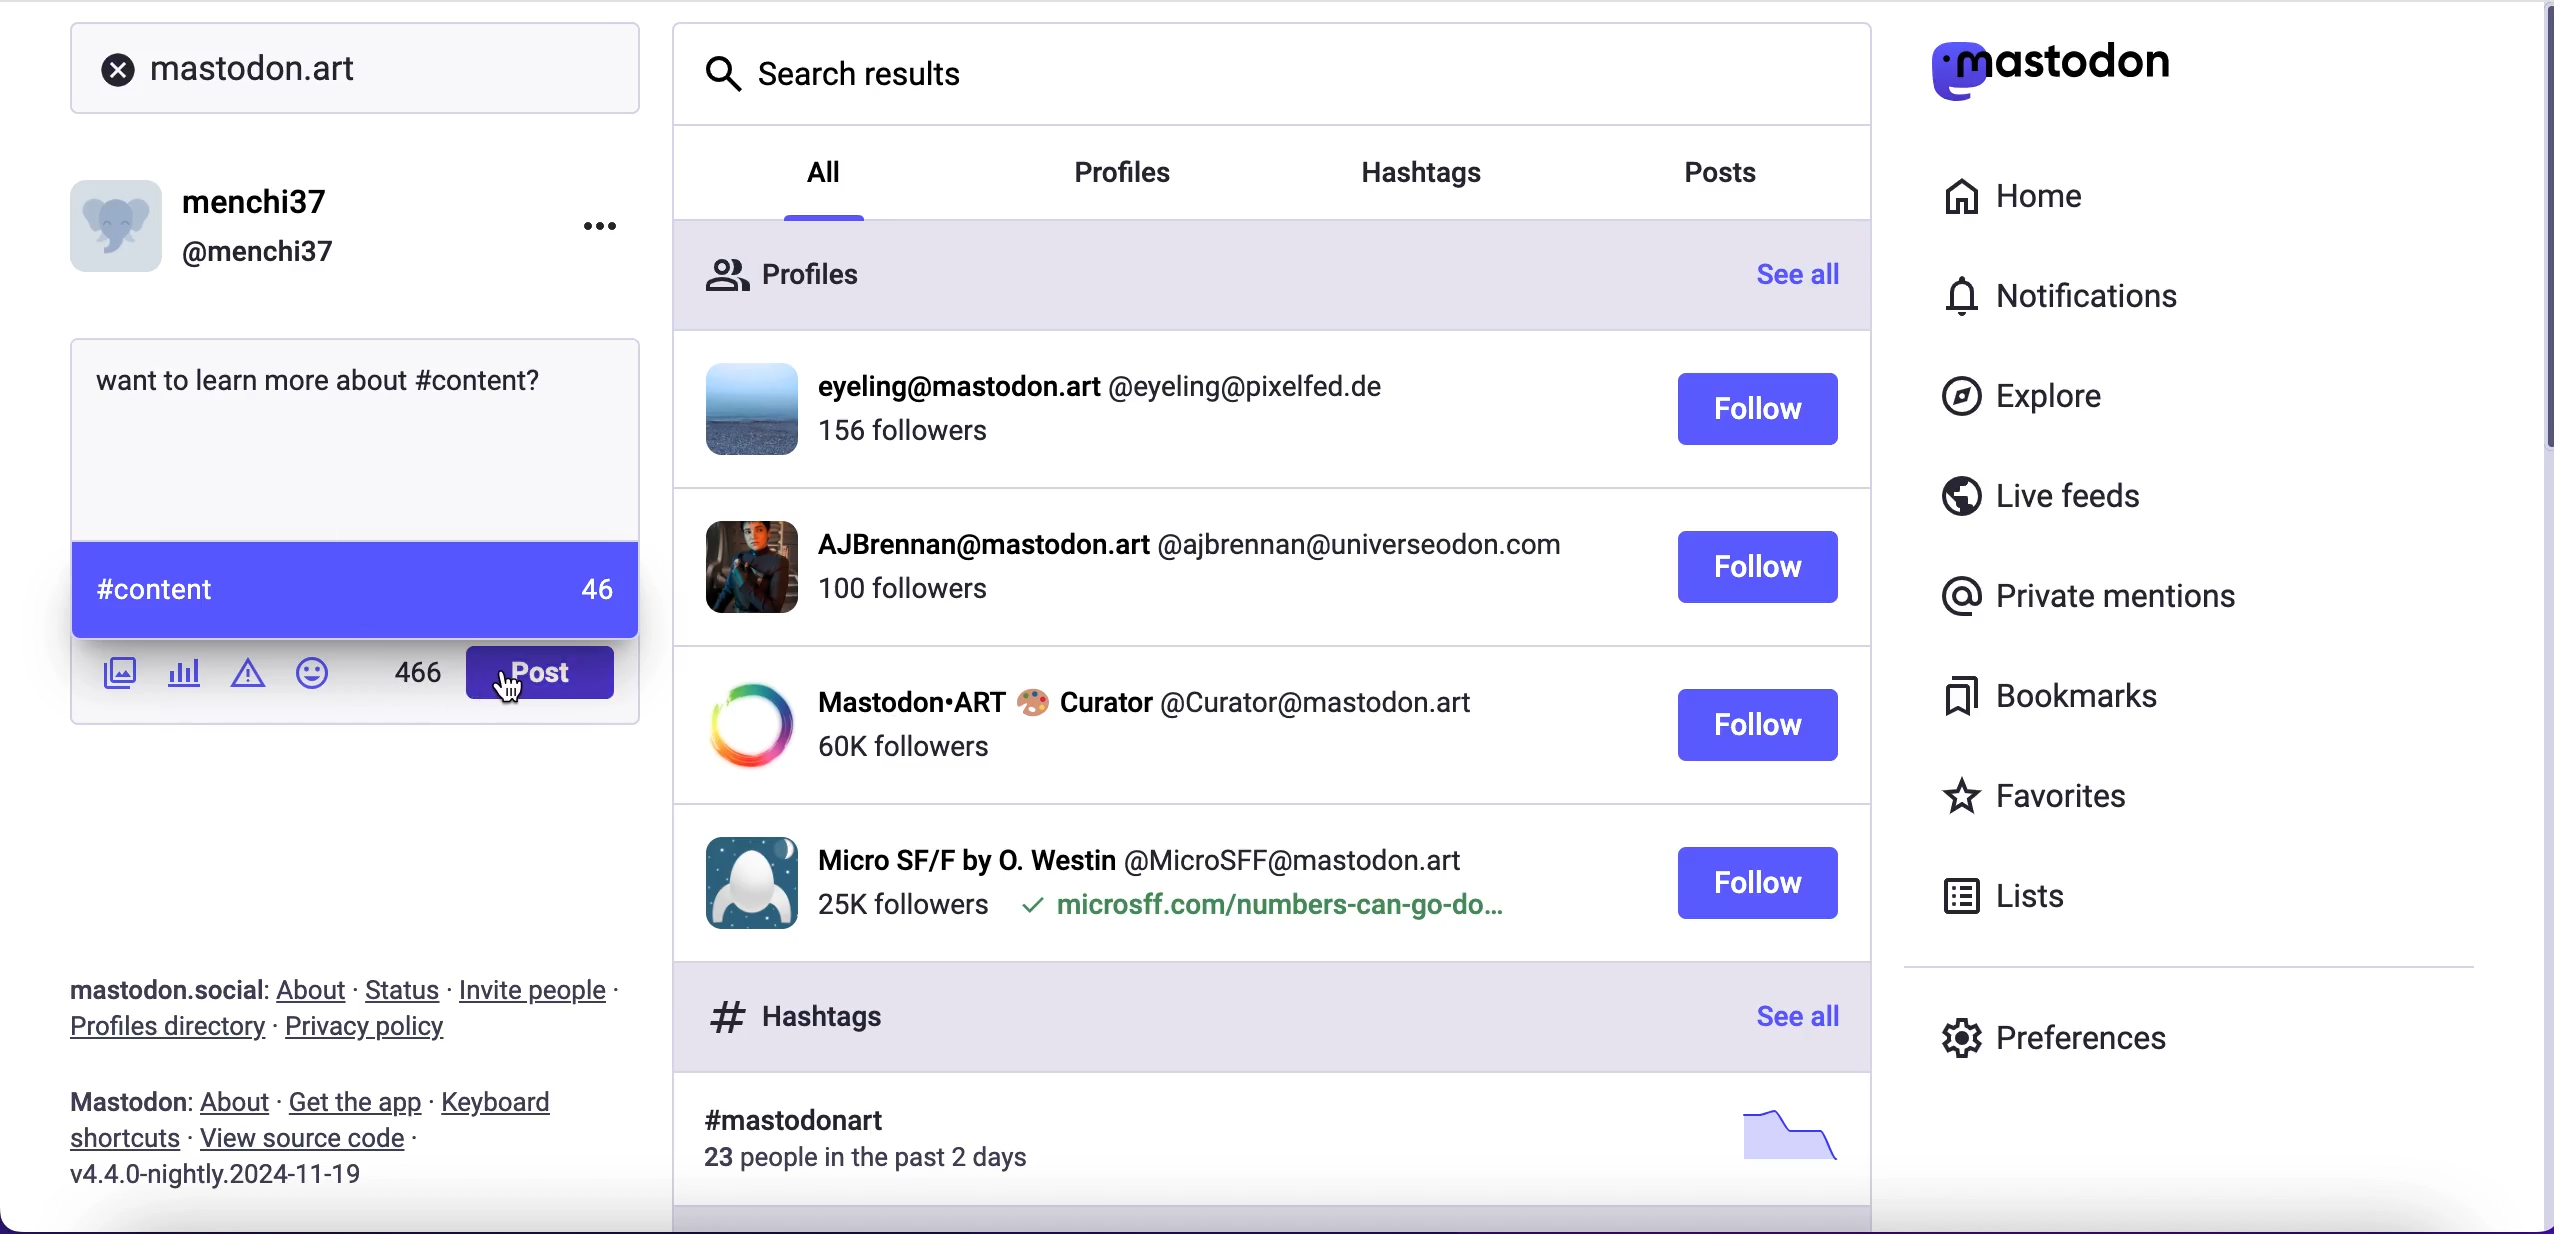 Image resolution: width=2554 pixels, height=1234 pixels. Describe the element at coordinates (185, 676) in the screenshot. I see `add poll` at that location.